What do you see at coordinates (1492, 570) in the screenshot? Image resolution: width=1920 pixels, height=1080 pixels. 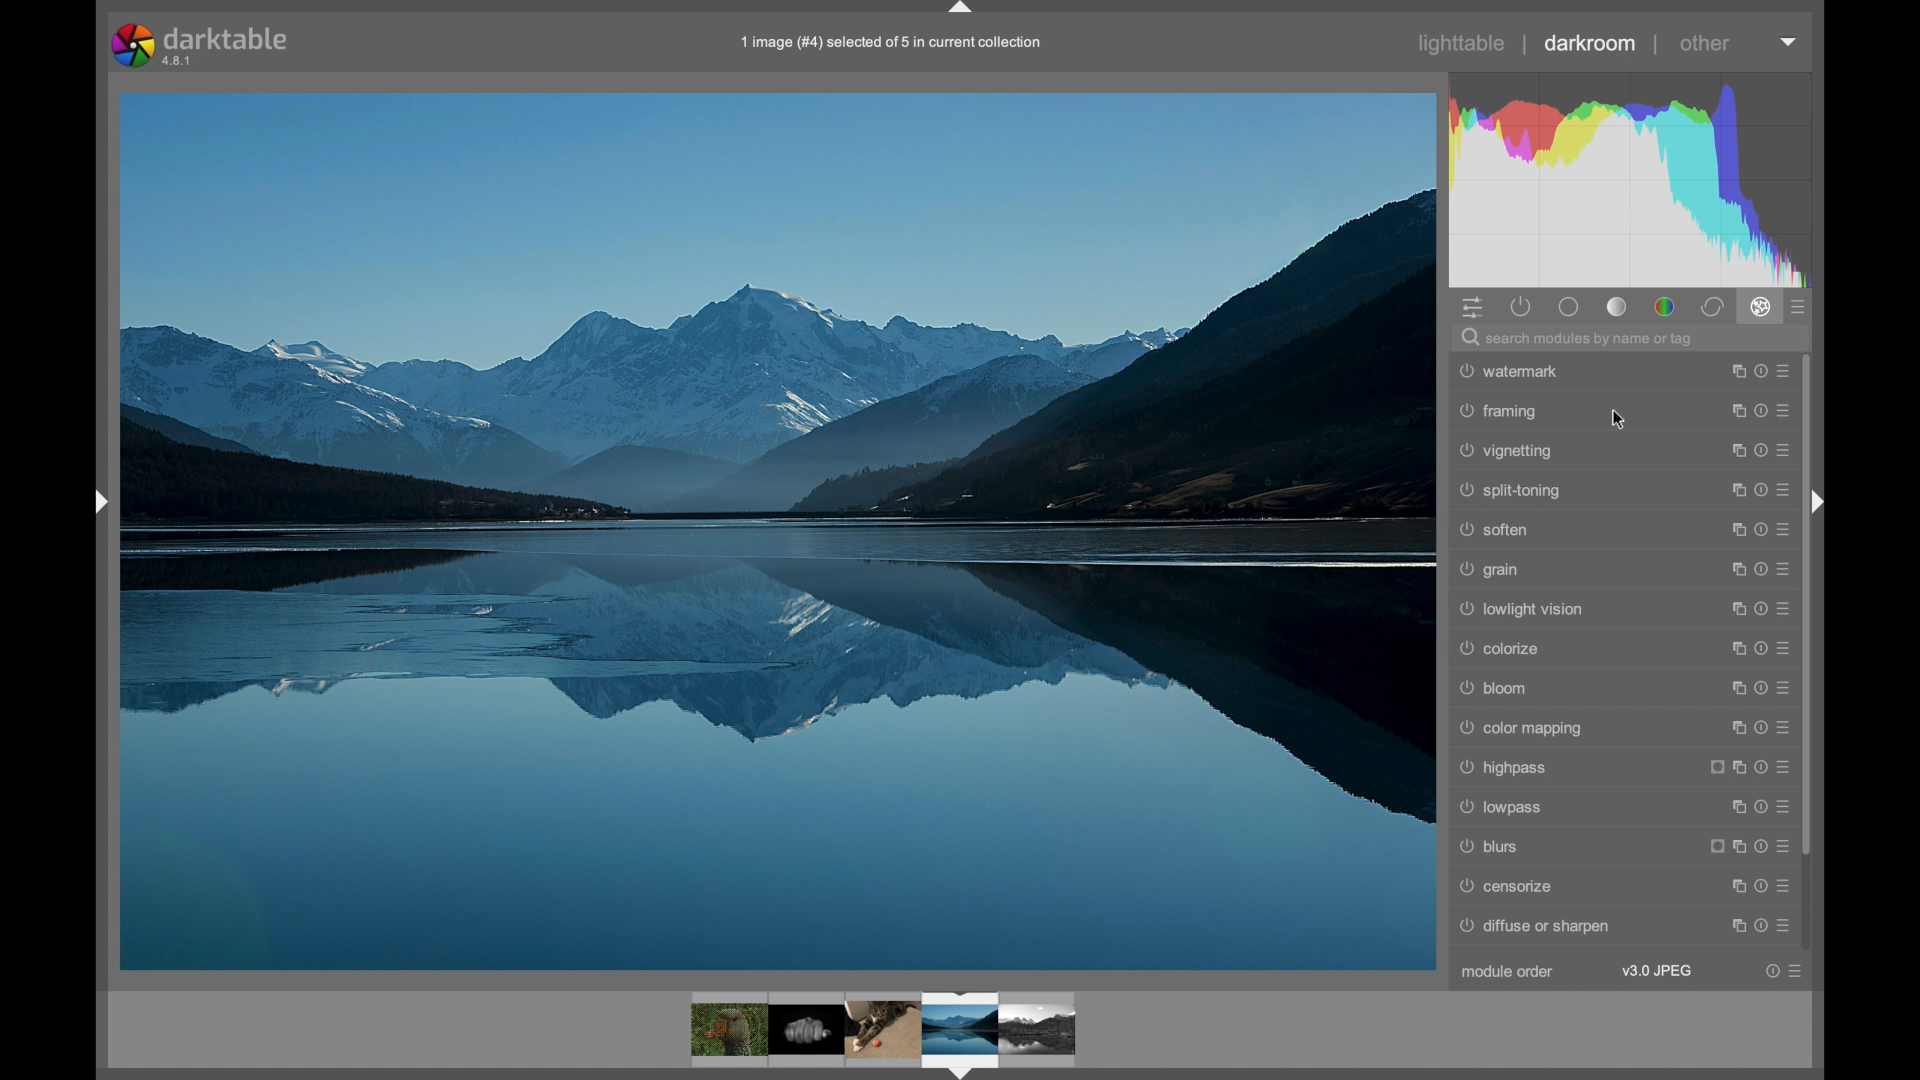 I see `grain` at bounding box center [1492, 570].